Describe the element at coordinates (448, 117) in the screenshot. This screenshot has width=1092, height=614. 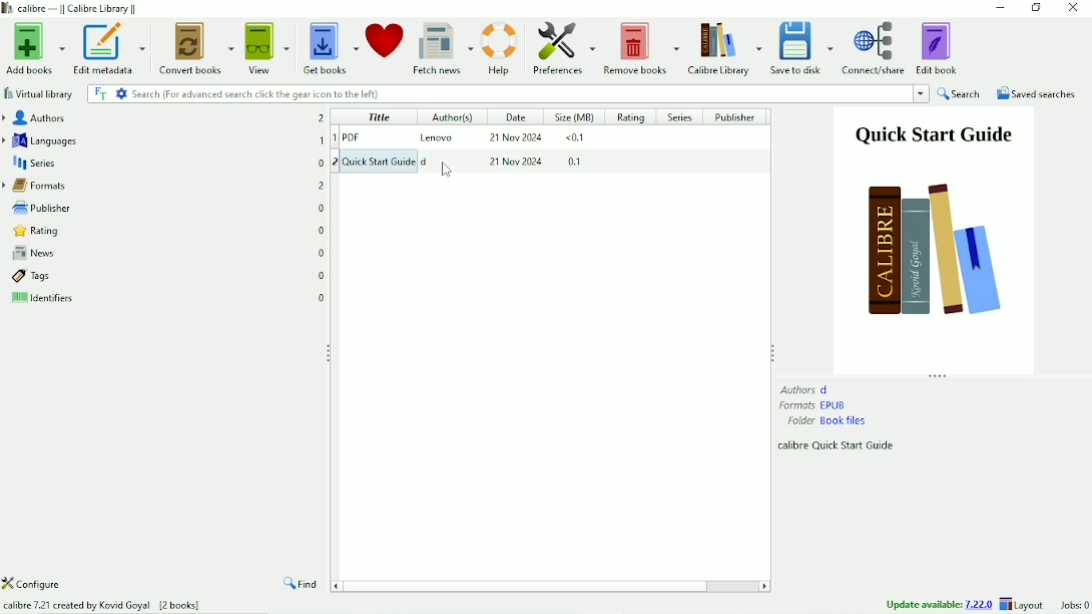
I see `Author(s)` at that location.